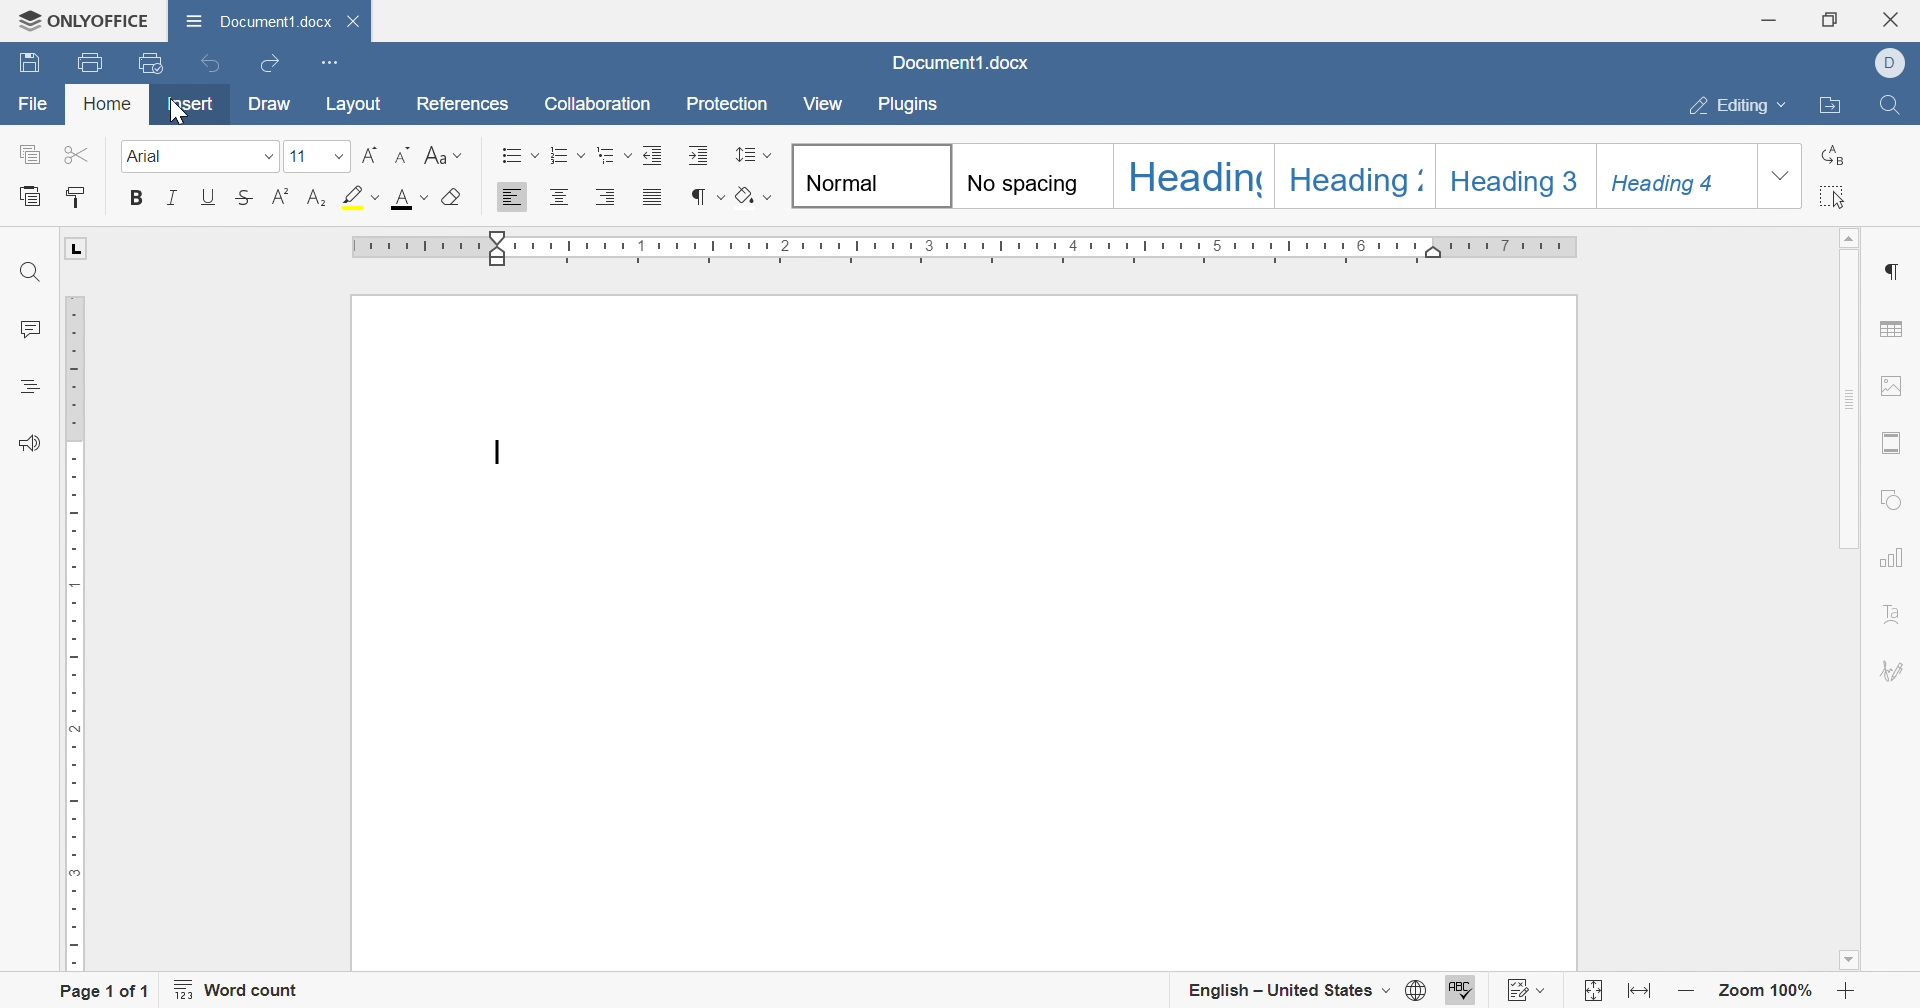  Describe the element at coordinates (77, 634) in the screenshot. I see `Ruler` at that location.